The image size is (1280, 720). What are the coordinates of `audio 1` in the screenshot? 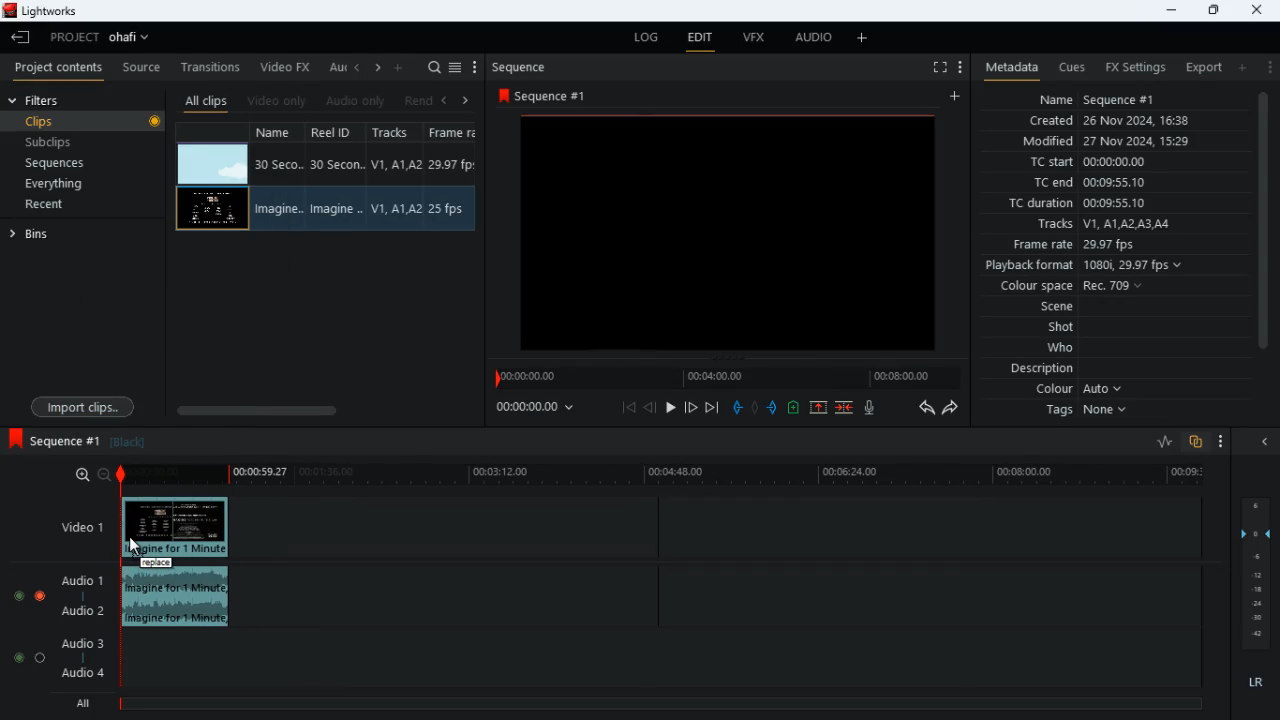 It's located at (78, 581).